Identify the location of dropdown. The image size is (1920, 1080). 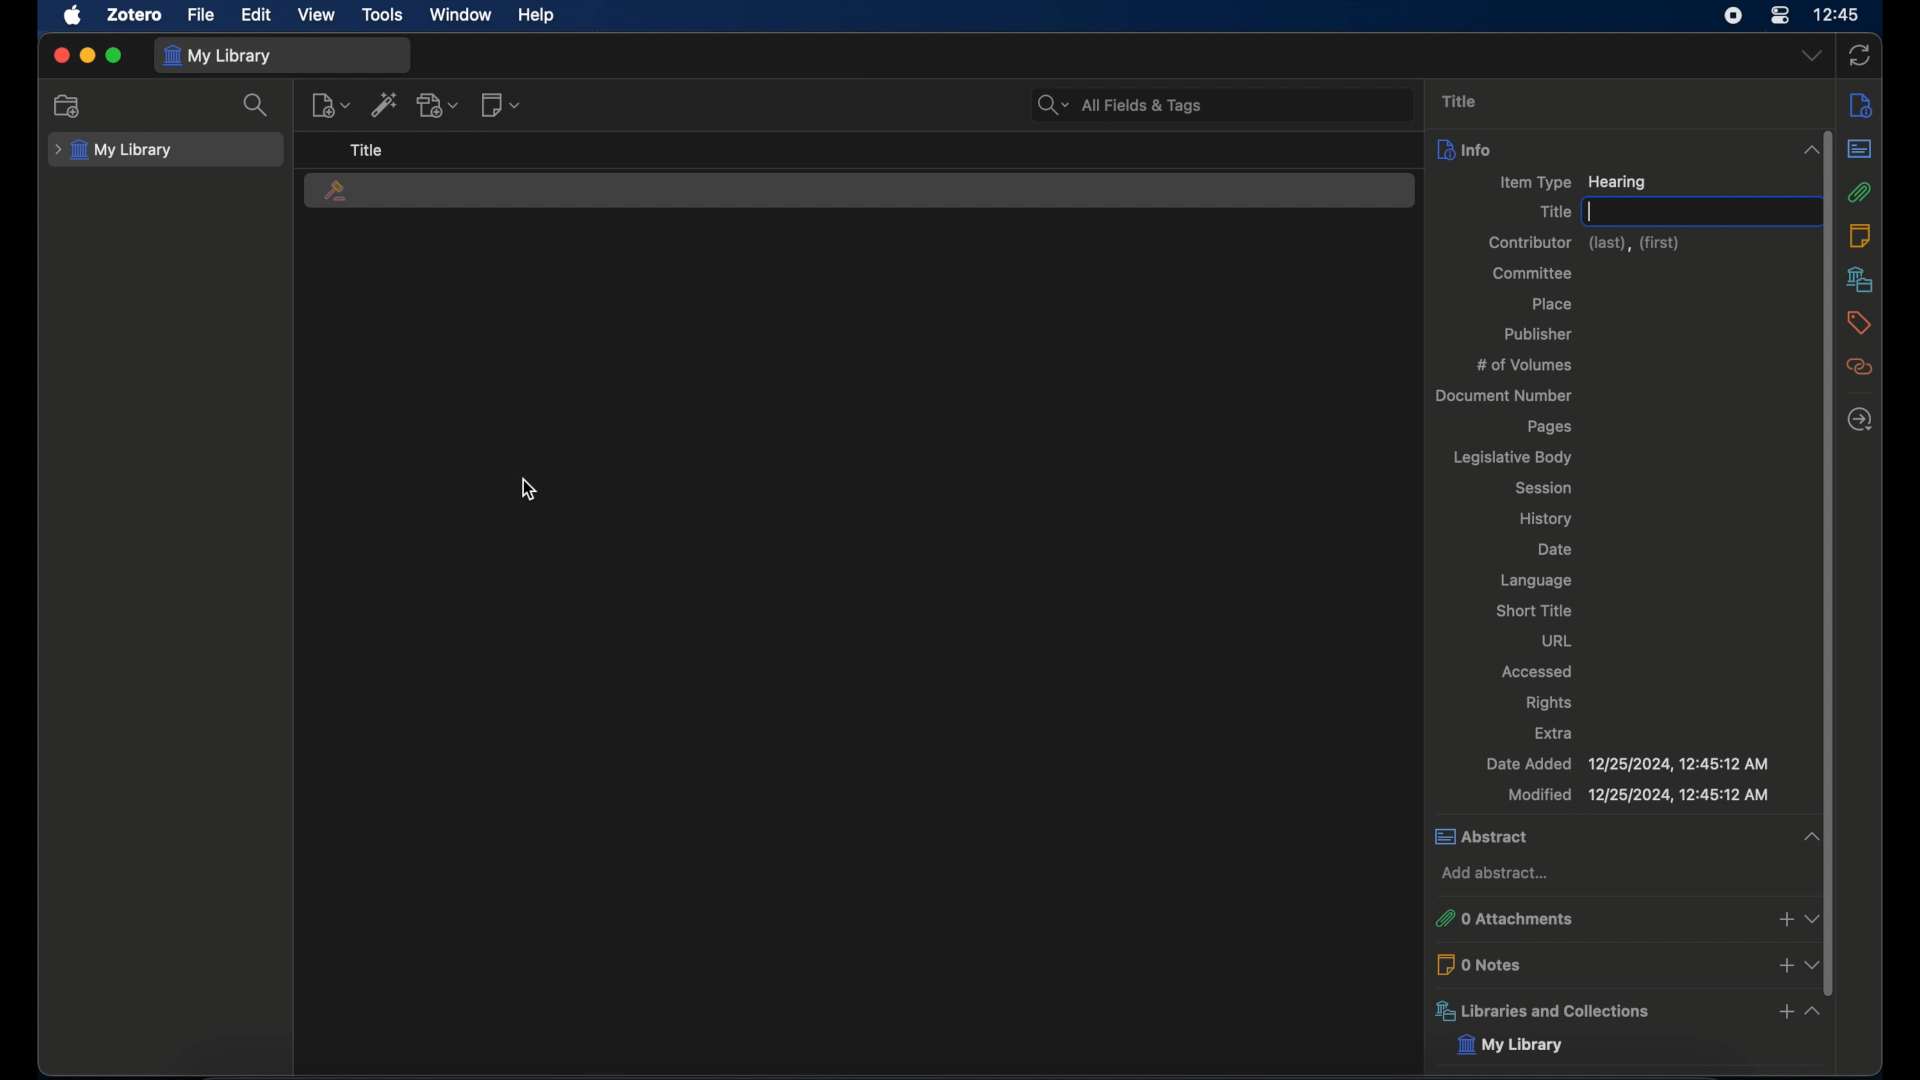
(1812, 54).